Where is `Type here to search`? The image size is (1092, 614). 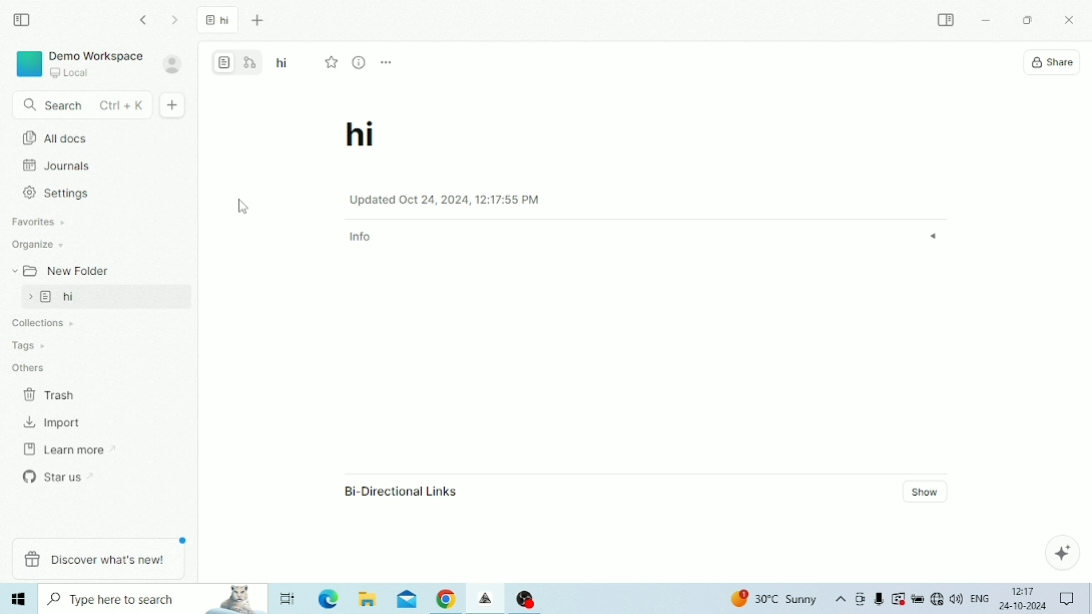
Type here to search is located at coordinates (154, 599).